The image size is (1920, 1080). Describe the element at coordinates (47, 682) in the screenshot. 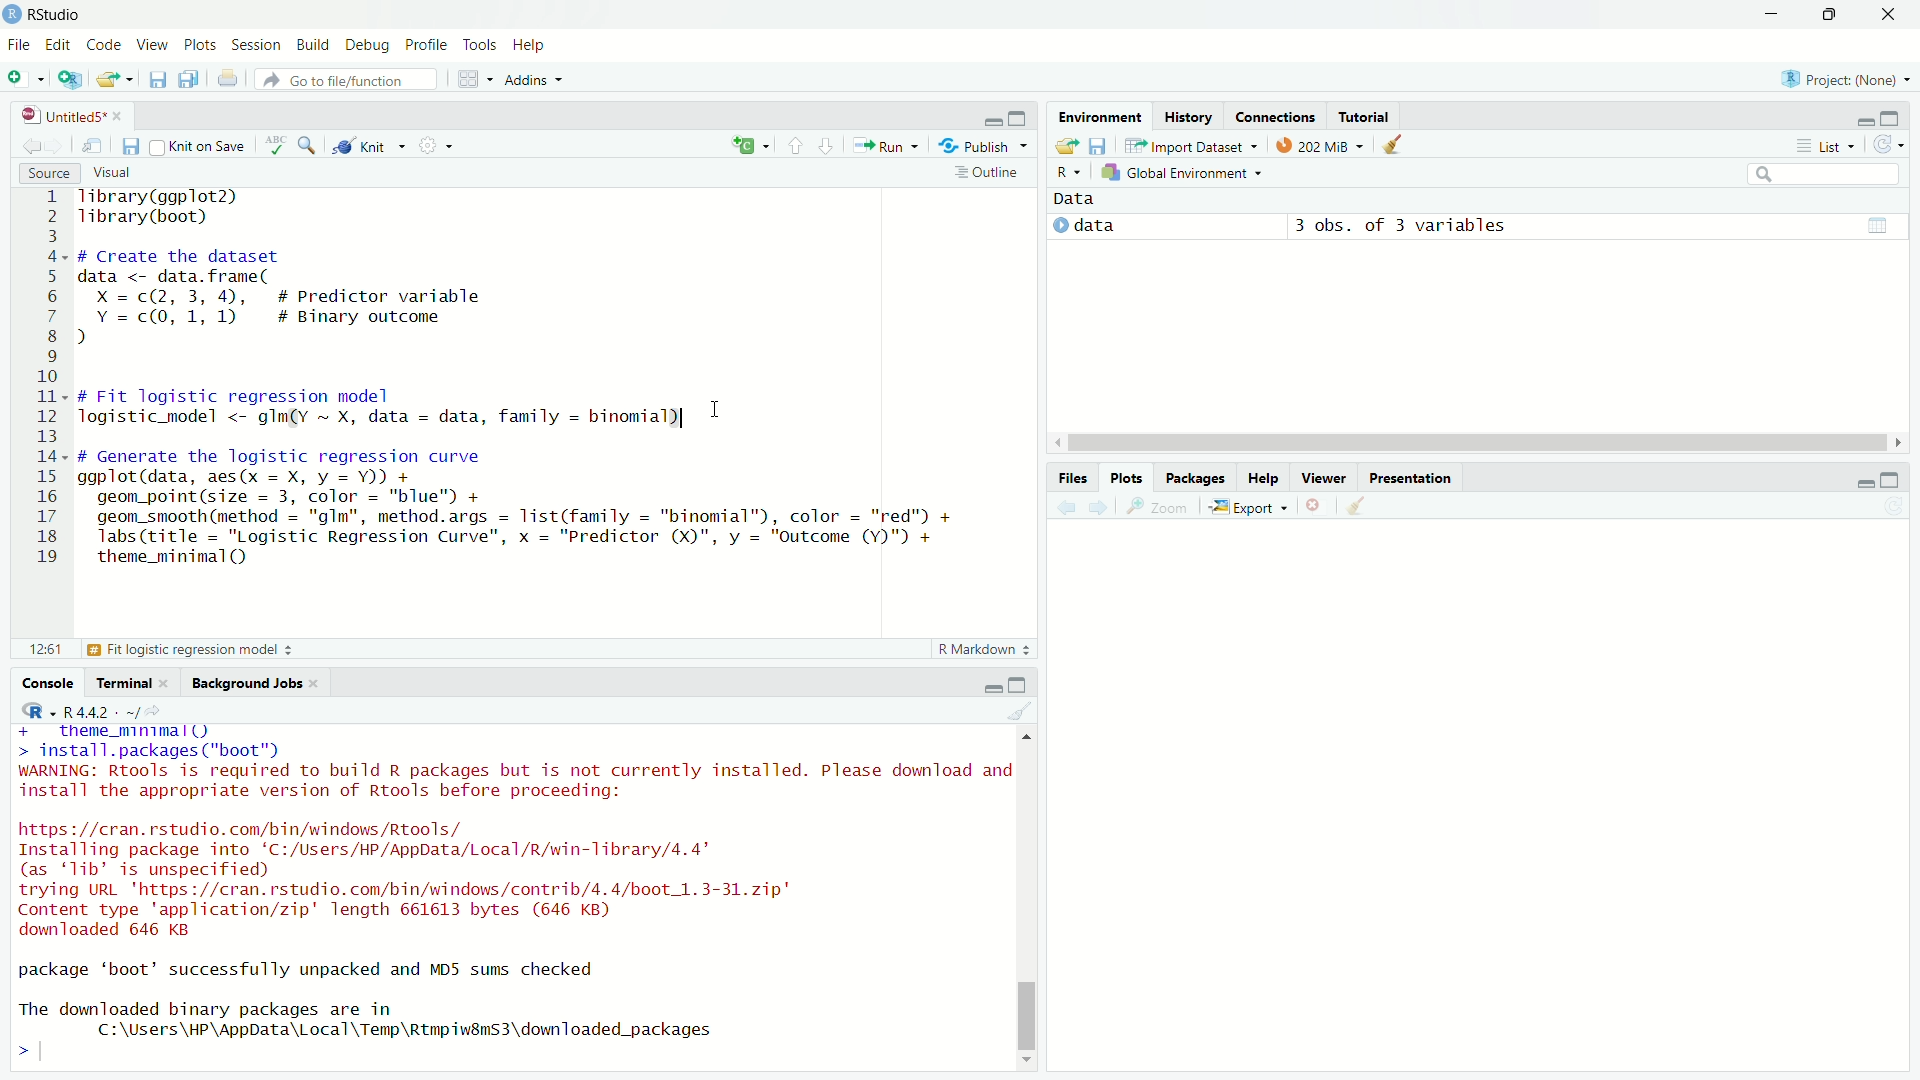

I see `Console` at that location.